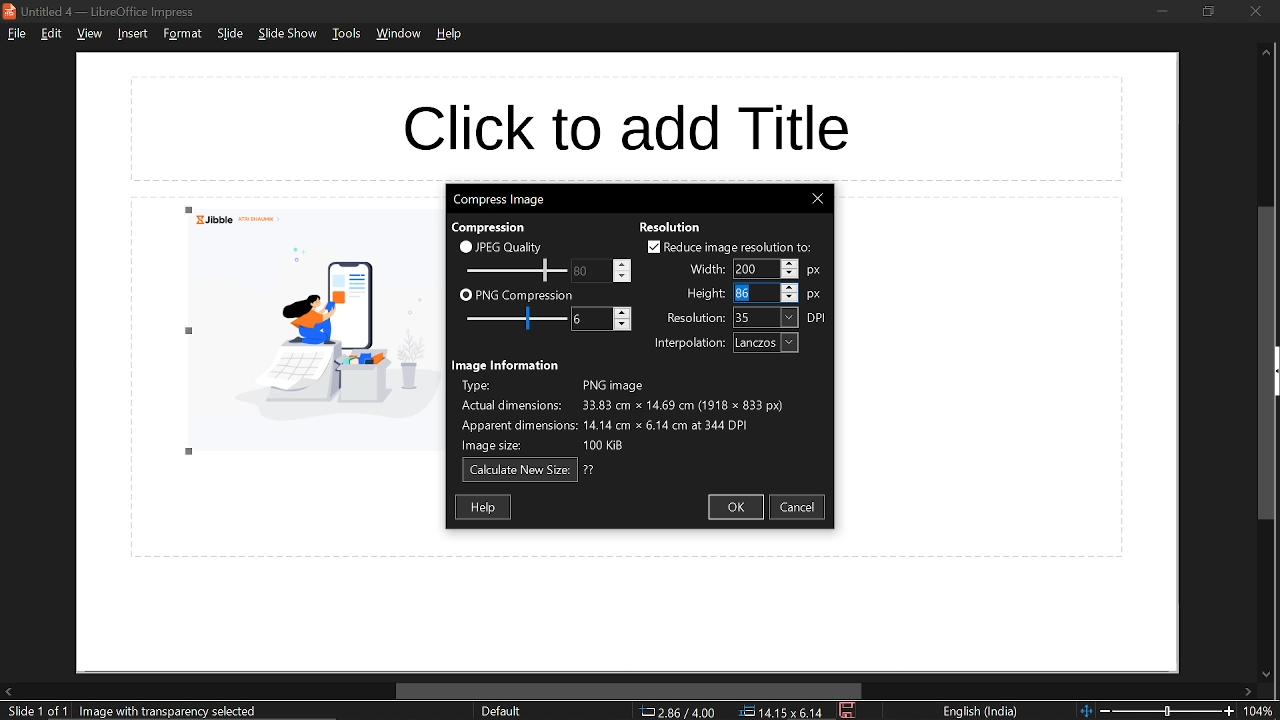 This screenshot has width=1280, height=720. I want to click on  width, so click(754, 269).